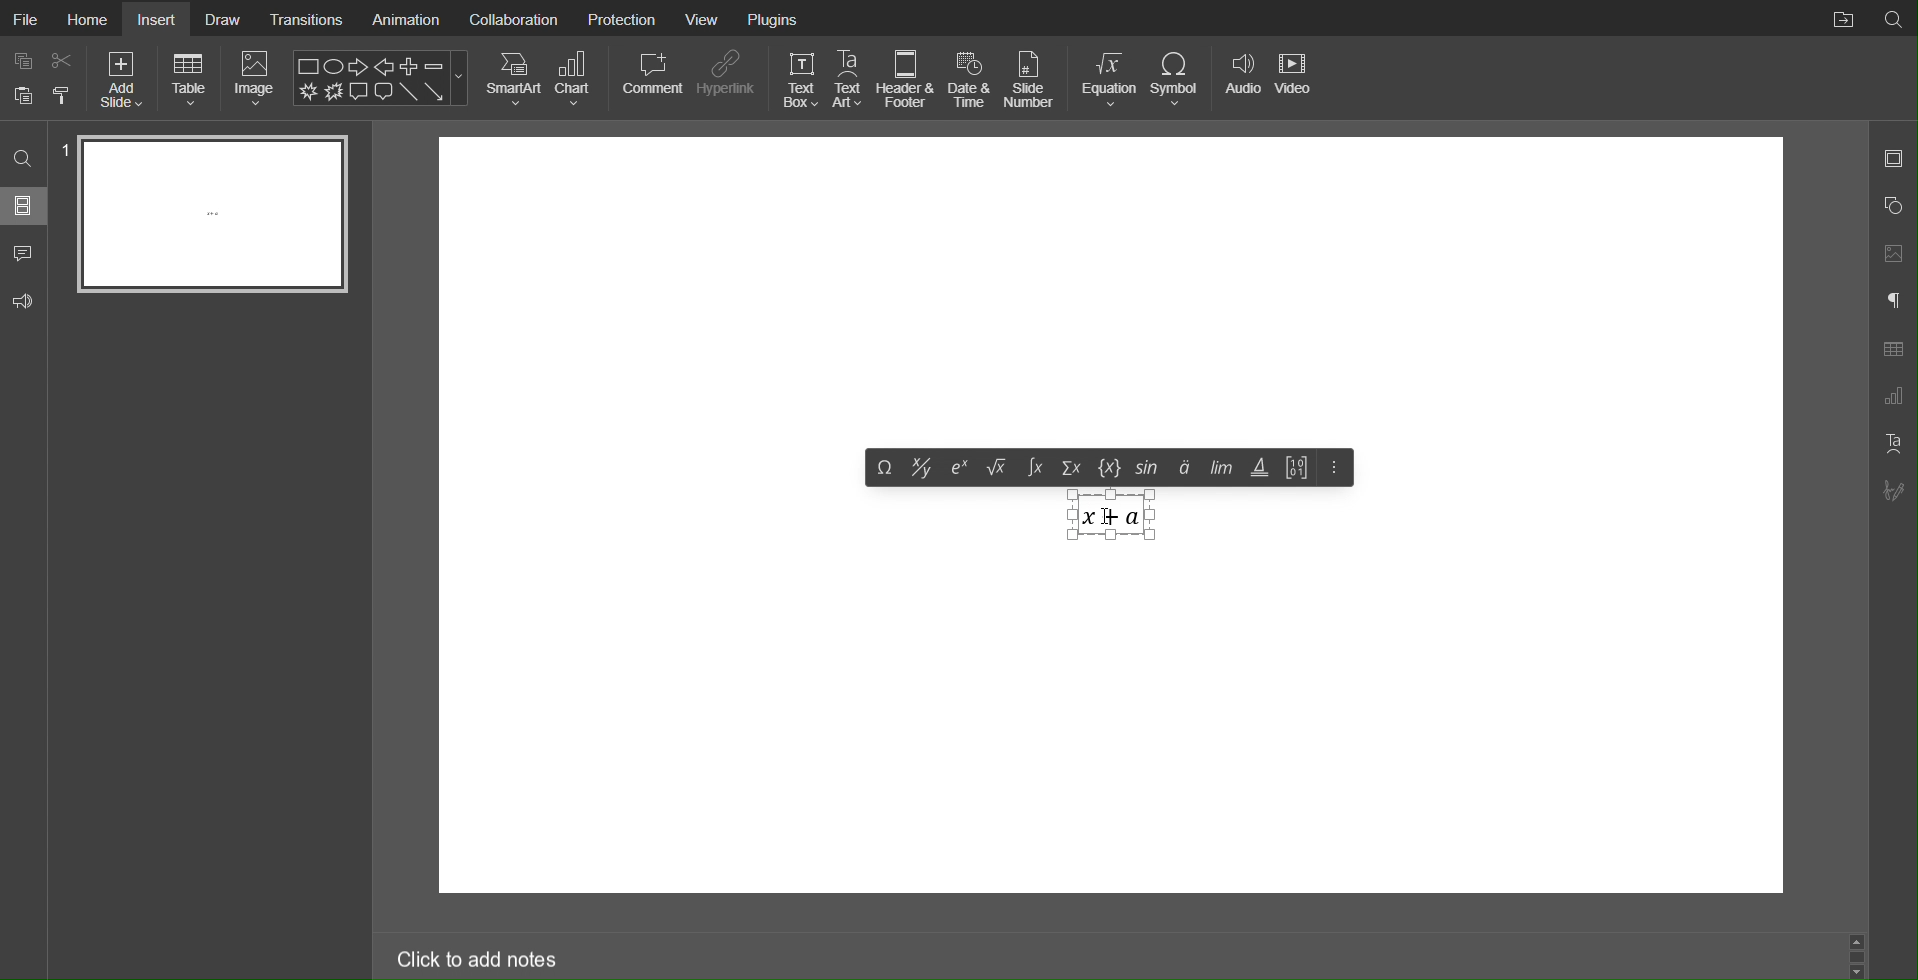  Describe the element at coordinates (405, 18) in the screenshot. I see `Animation` at that location.